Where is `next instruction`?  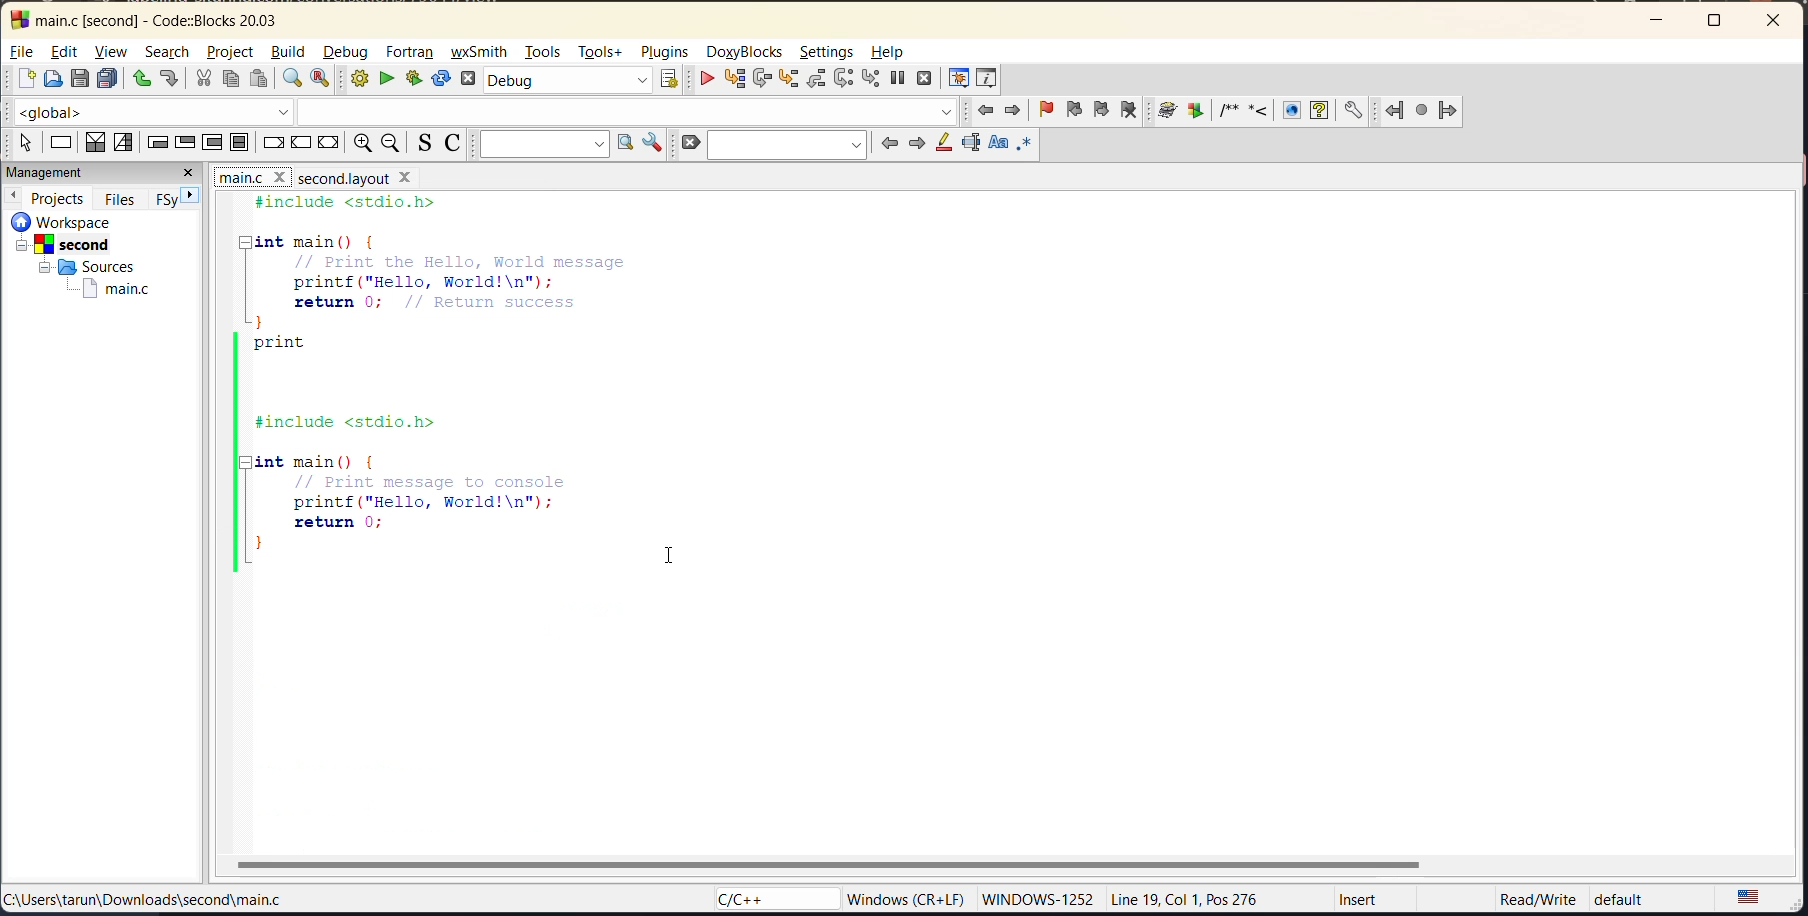
next instruction is located at coordinates (845, 79).